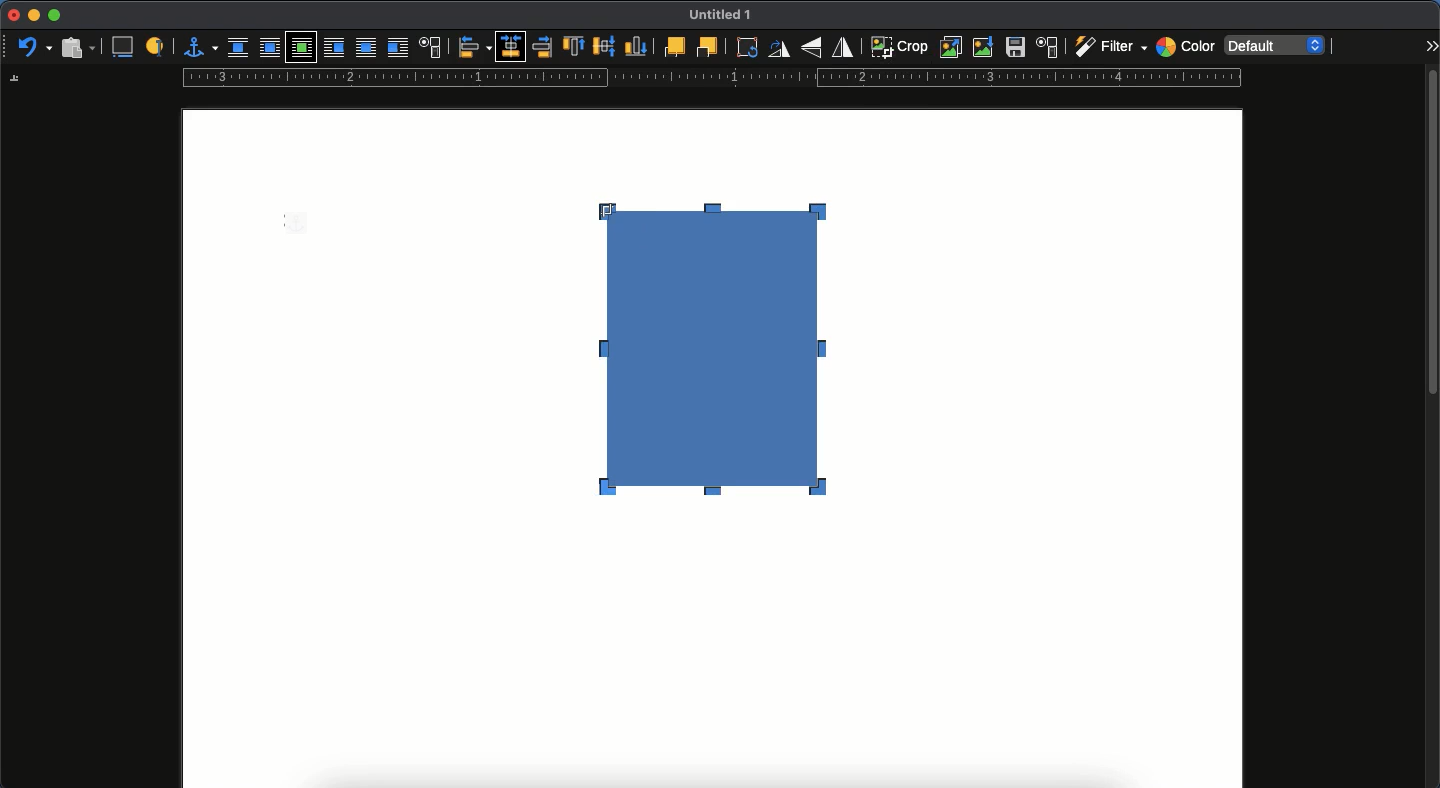  I want to click on image properties, so click(1048, 47).